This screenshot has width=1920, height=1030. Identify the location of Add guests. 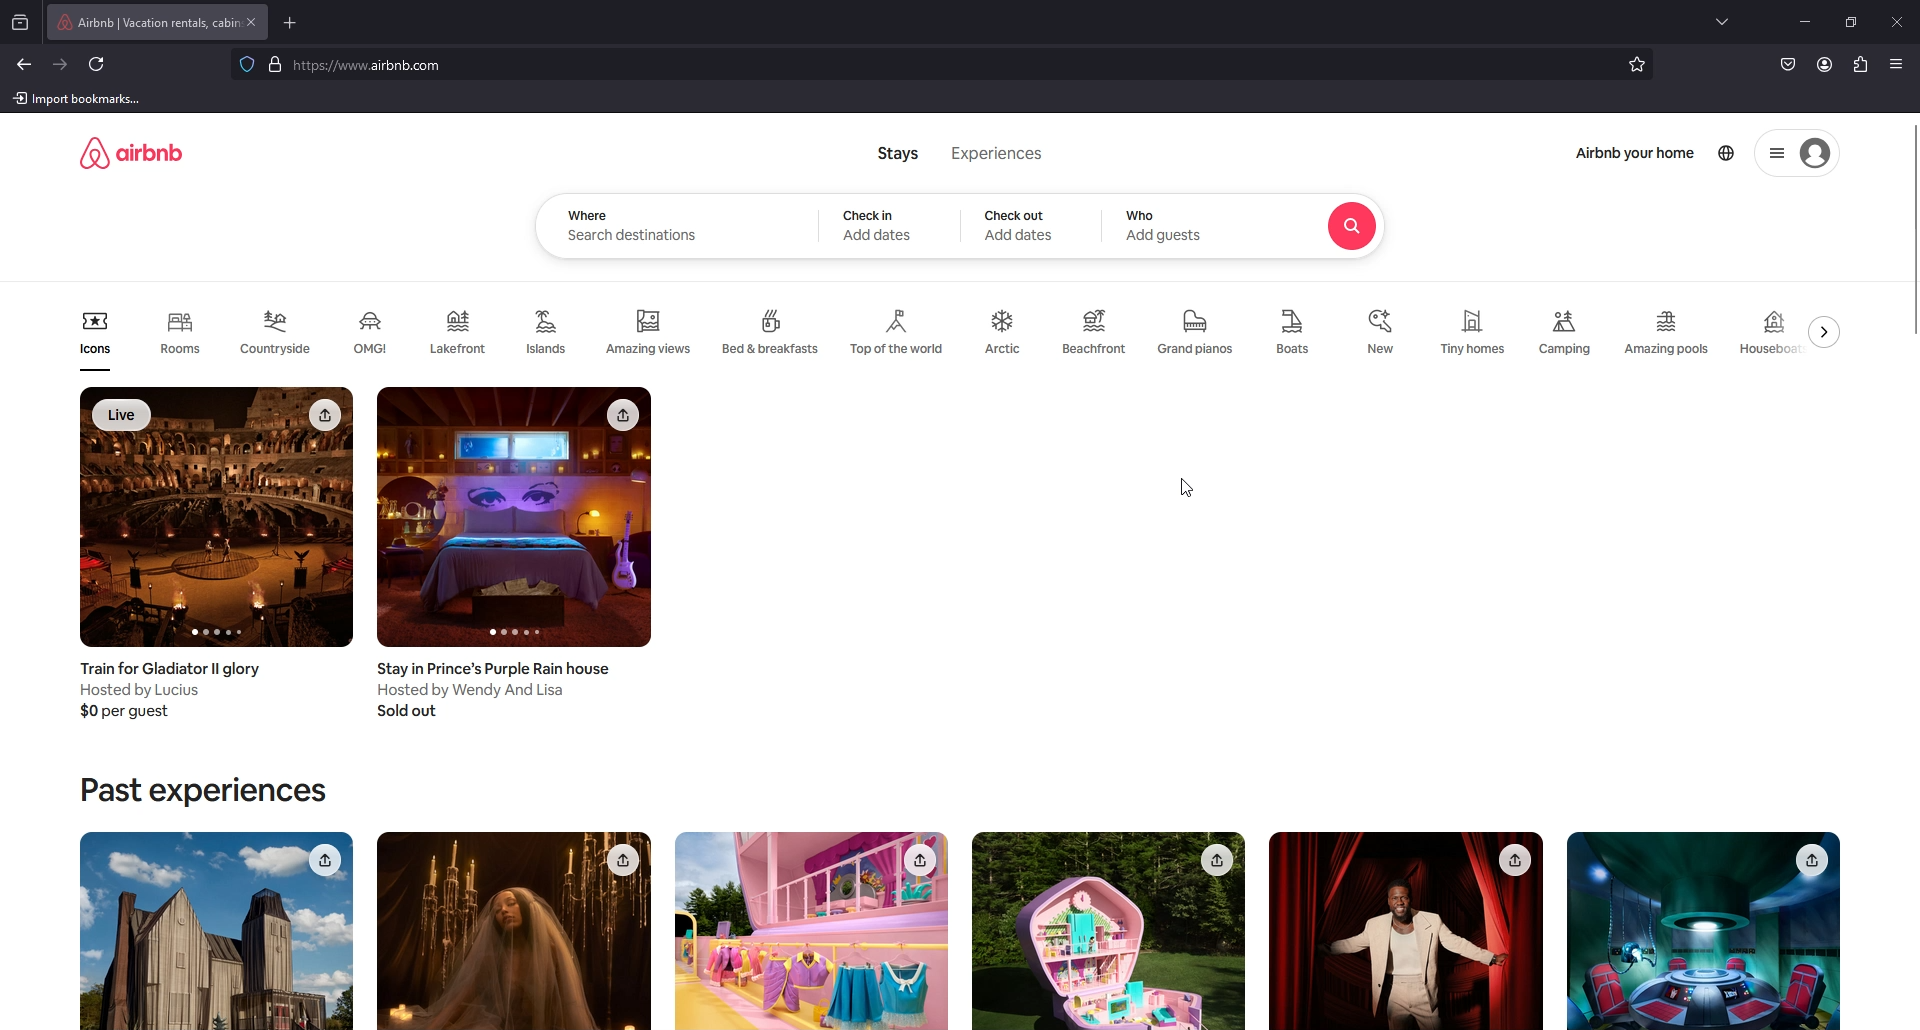
(1166, 235).